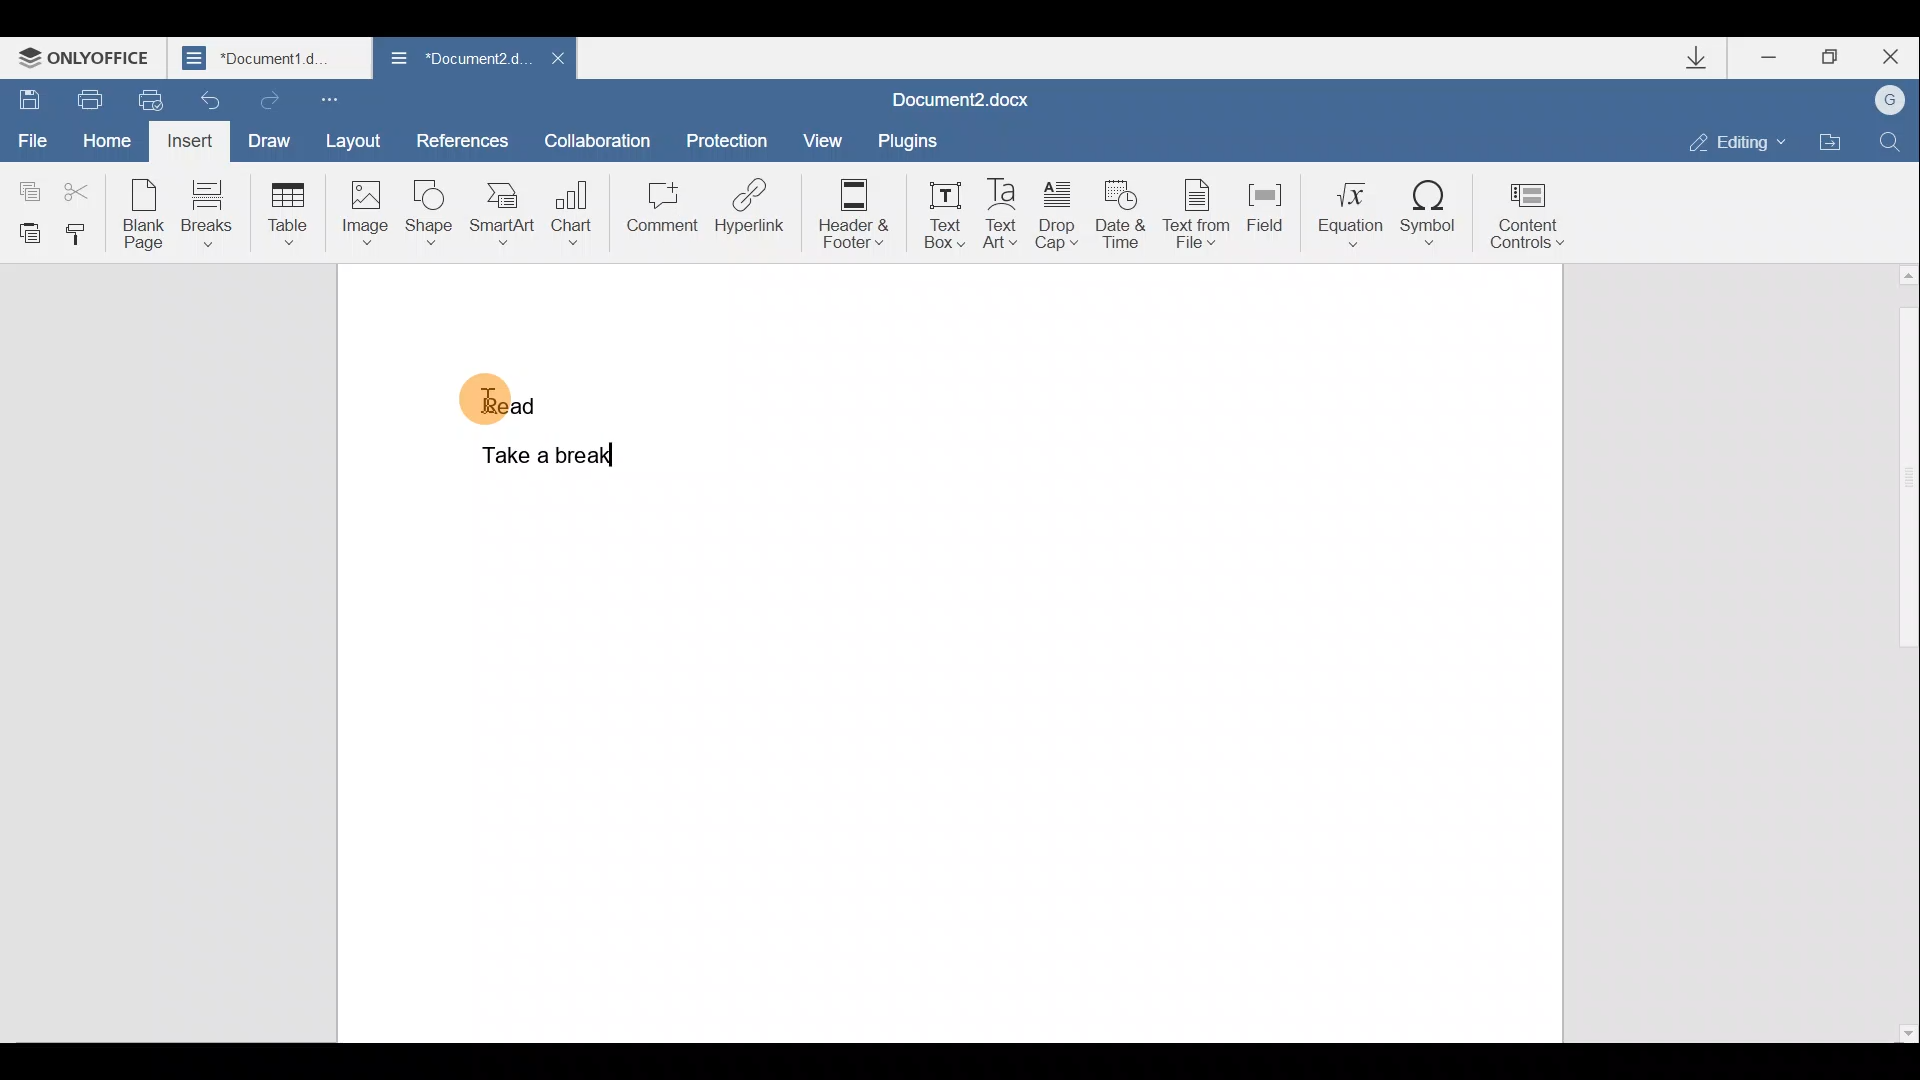 The image size is (1920, 1080). Describe the element at coordinates (143, 98) in the screenshot. I see `Quick print` at that location.